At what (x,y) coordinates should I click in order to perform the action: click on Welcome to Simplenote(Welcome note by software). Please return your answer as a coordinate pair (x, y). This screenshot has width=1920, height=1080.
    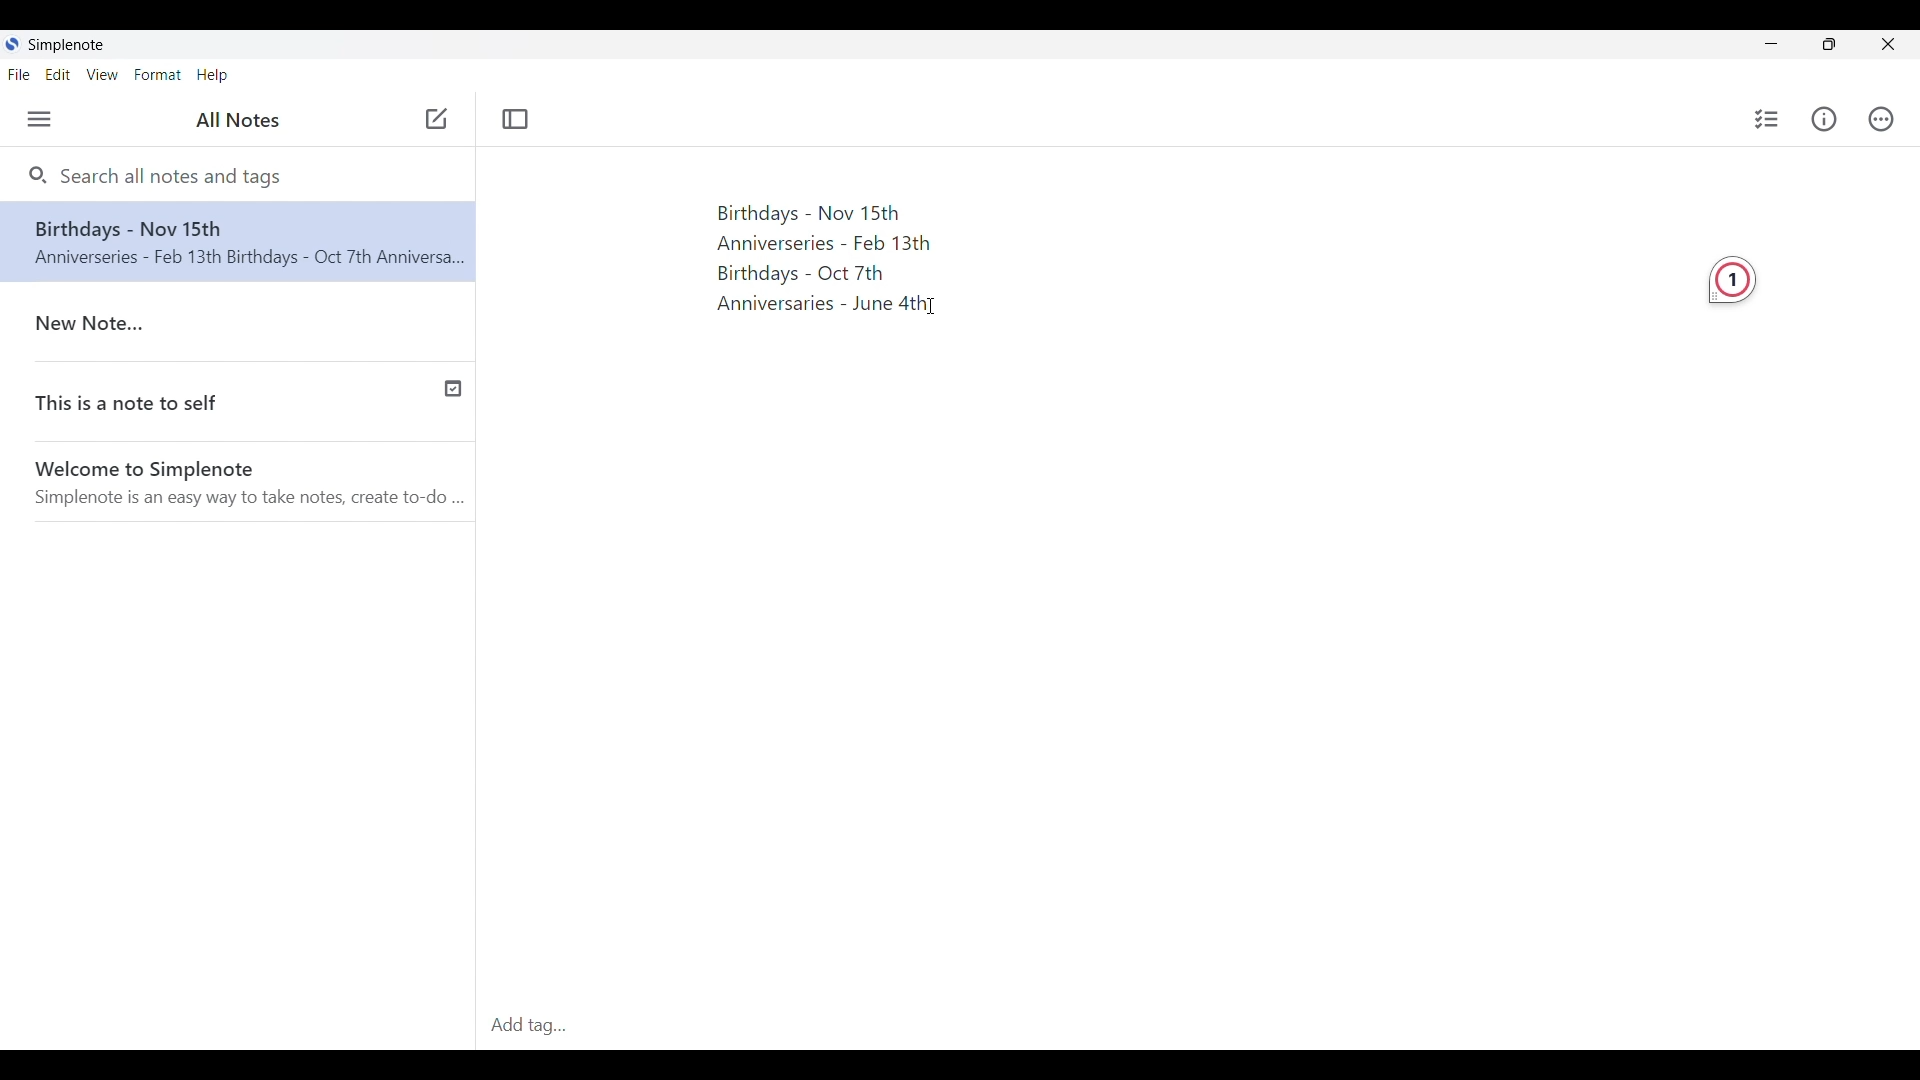
    Looking at the image, I should click on (251, 484).